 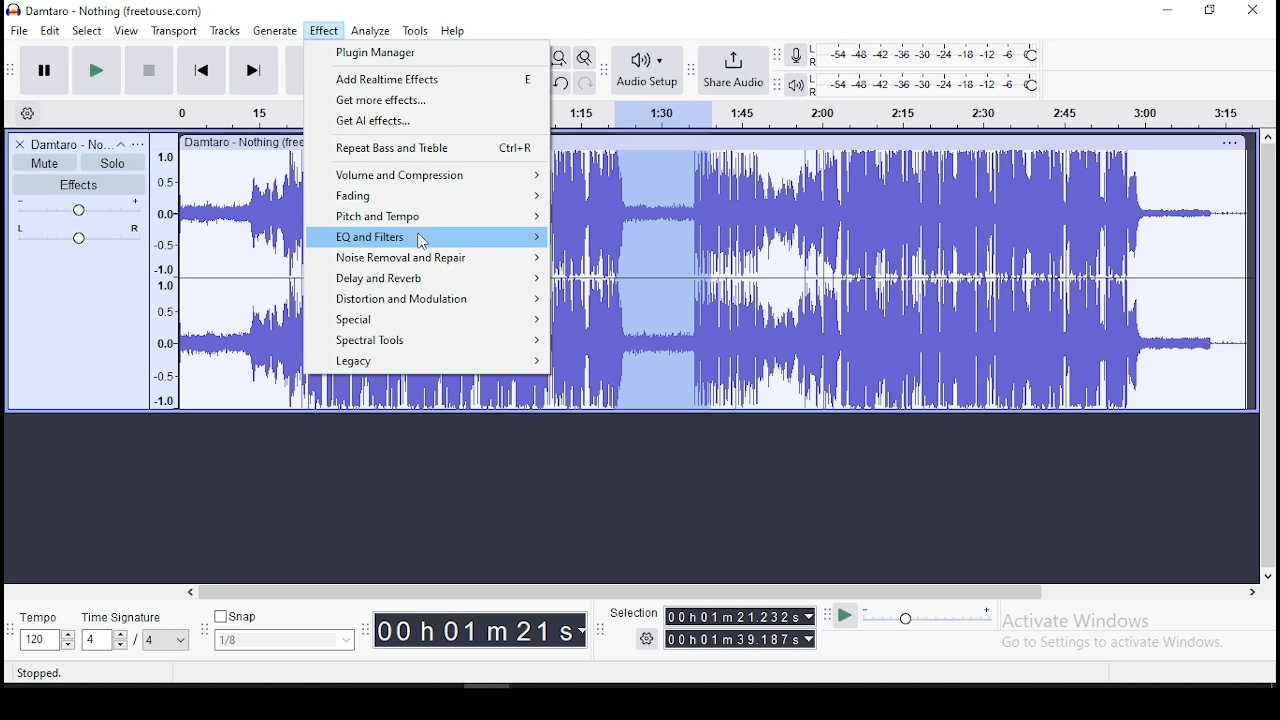 What do you see at coordinates (427, 394) in the screenshot?
I see `audio track` at bounding box center [427, 394].